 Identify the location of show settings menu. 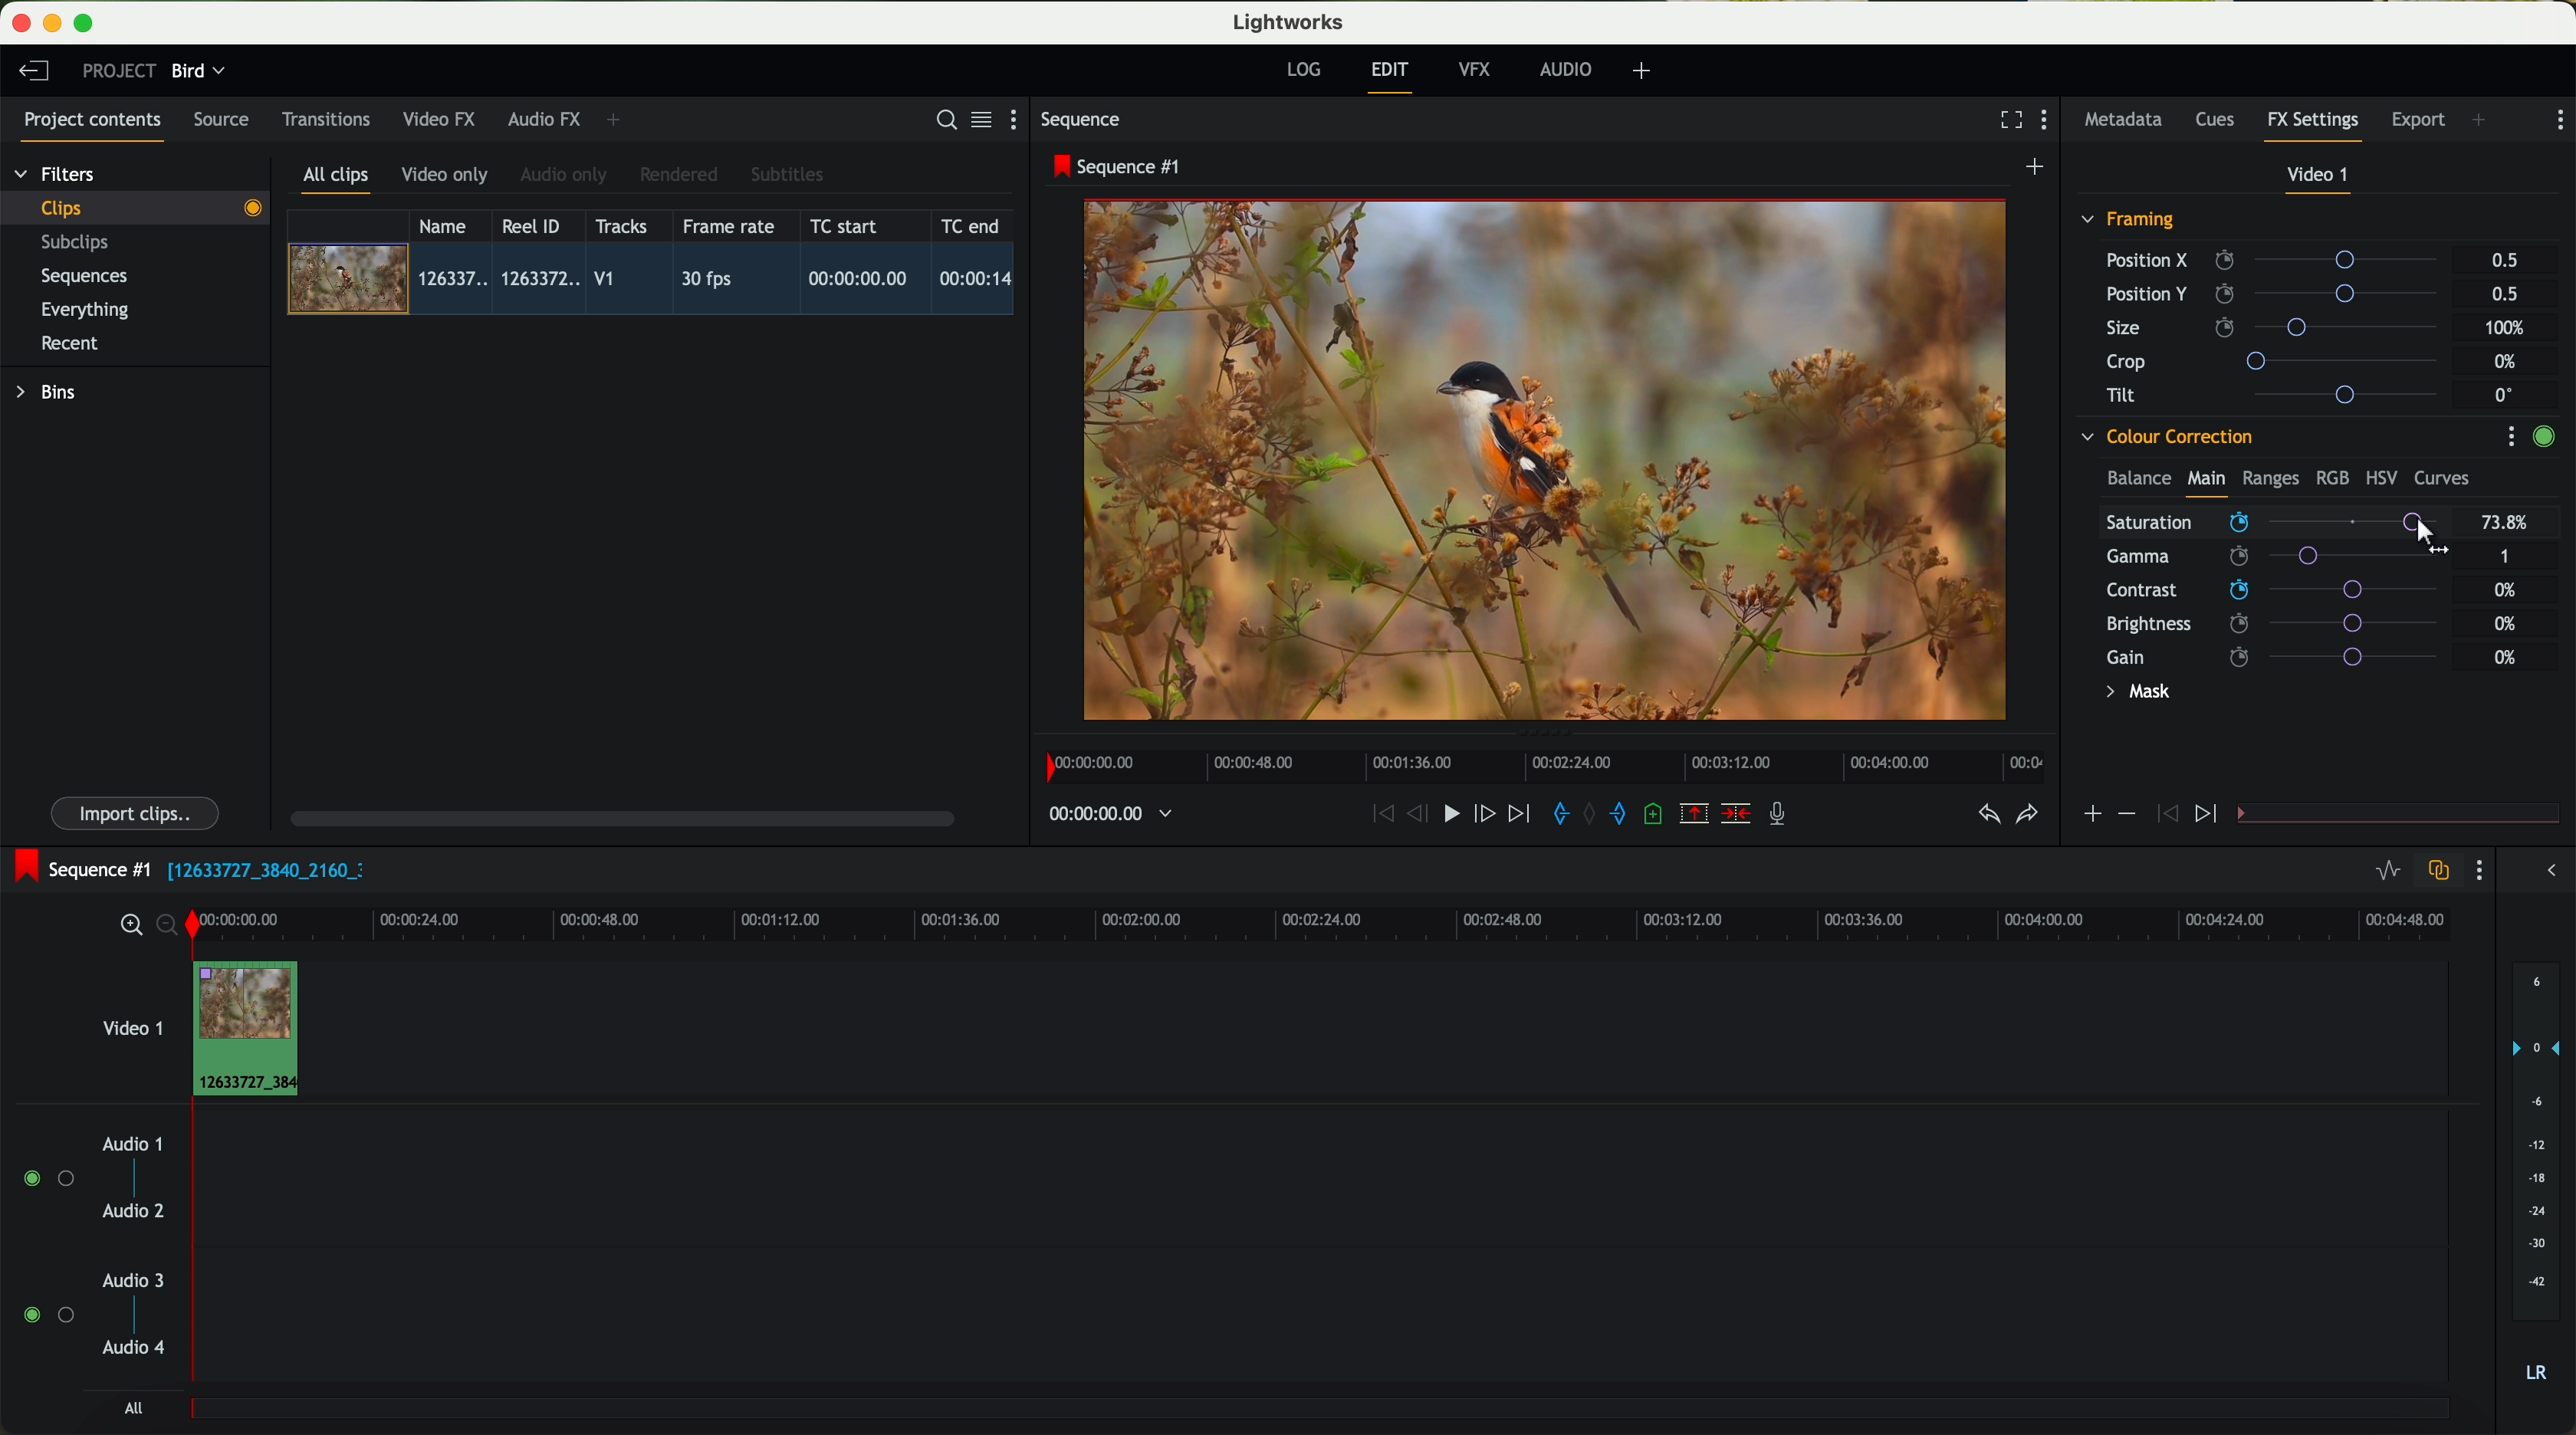
(2510, 436).